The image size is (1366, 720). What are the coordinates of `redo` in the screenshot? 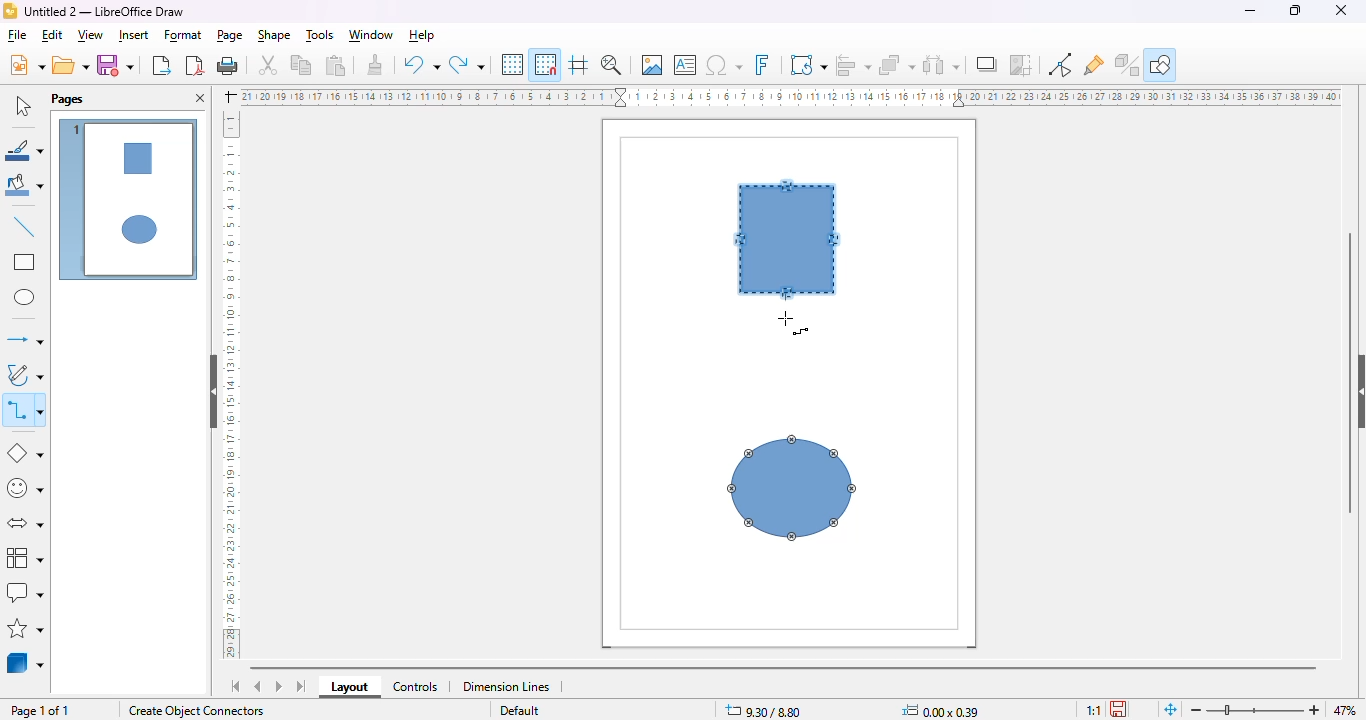 It's located at (466, 66).